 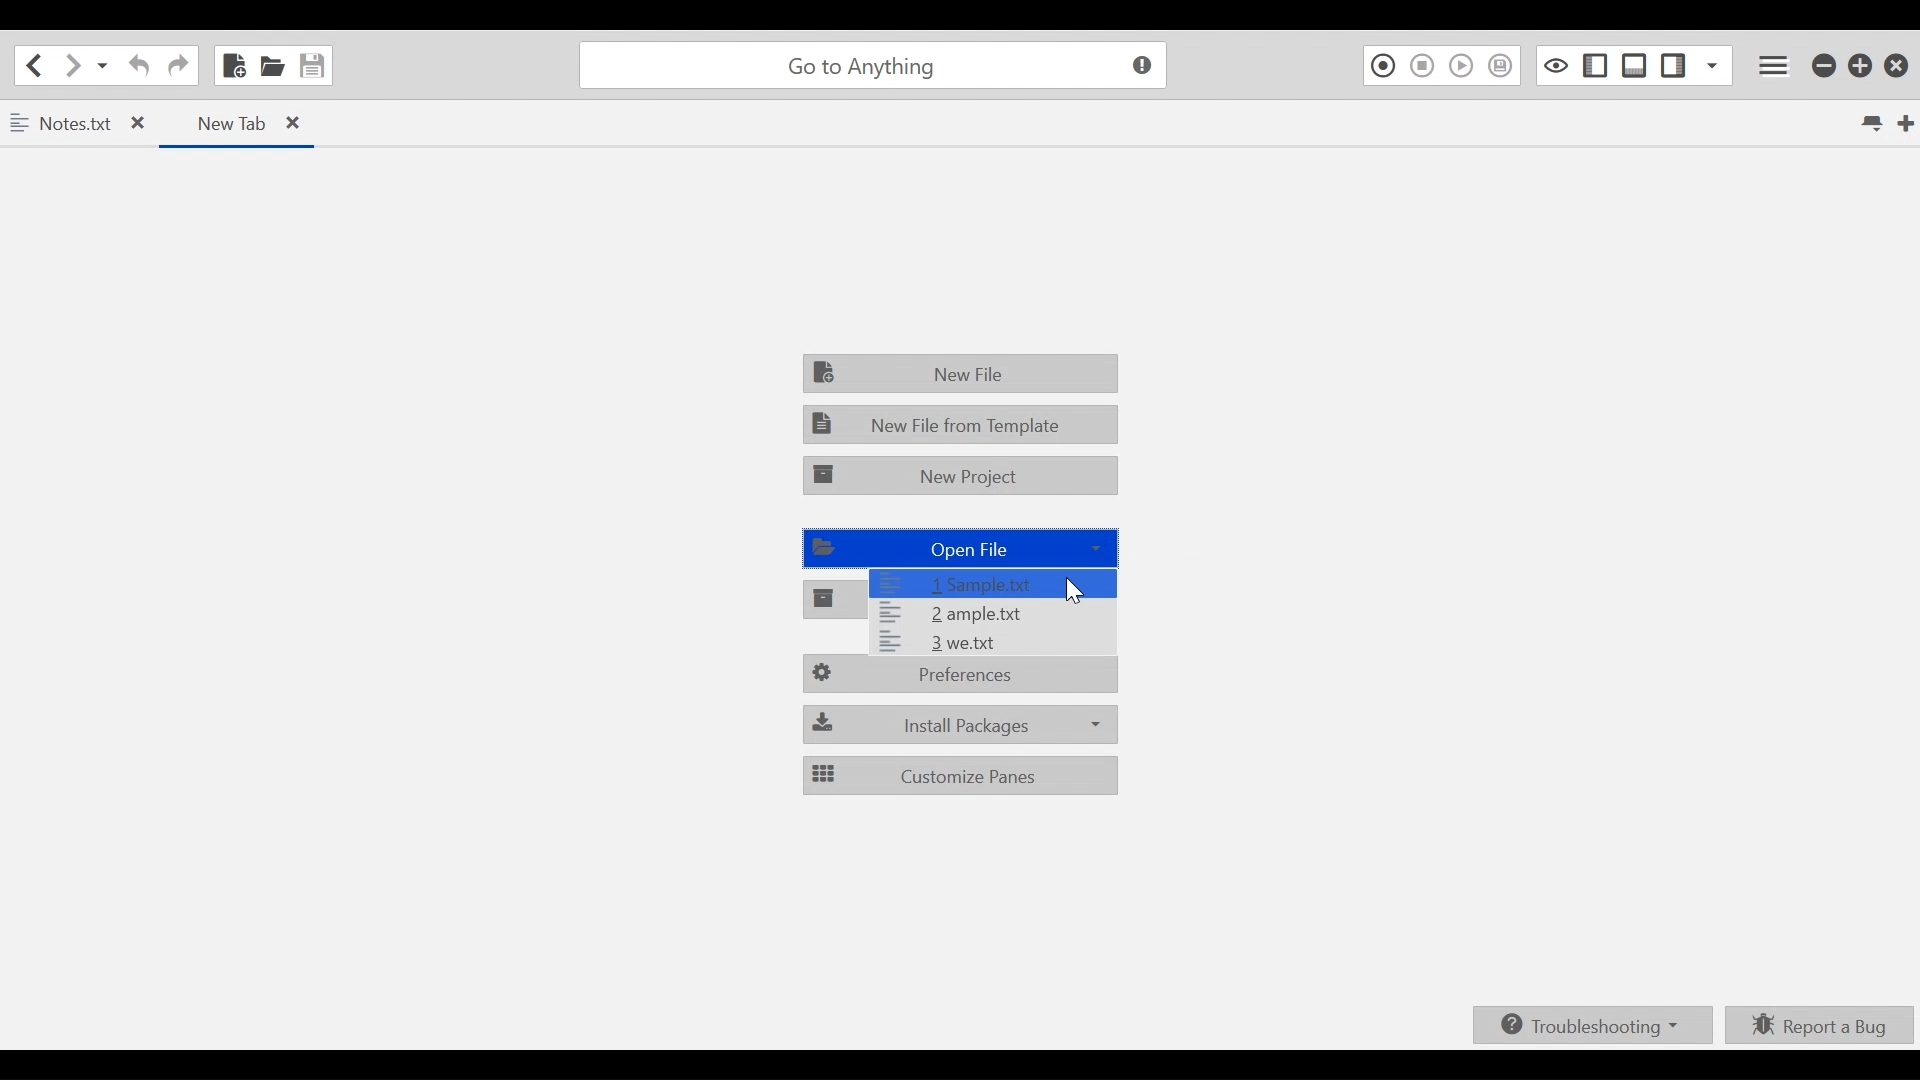 What do you see at coordinates (313, 65) in the screenshot?
I see `Save File` at bounding box center [313, 65].